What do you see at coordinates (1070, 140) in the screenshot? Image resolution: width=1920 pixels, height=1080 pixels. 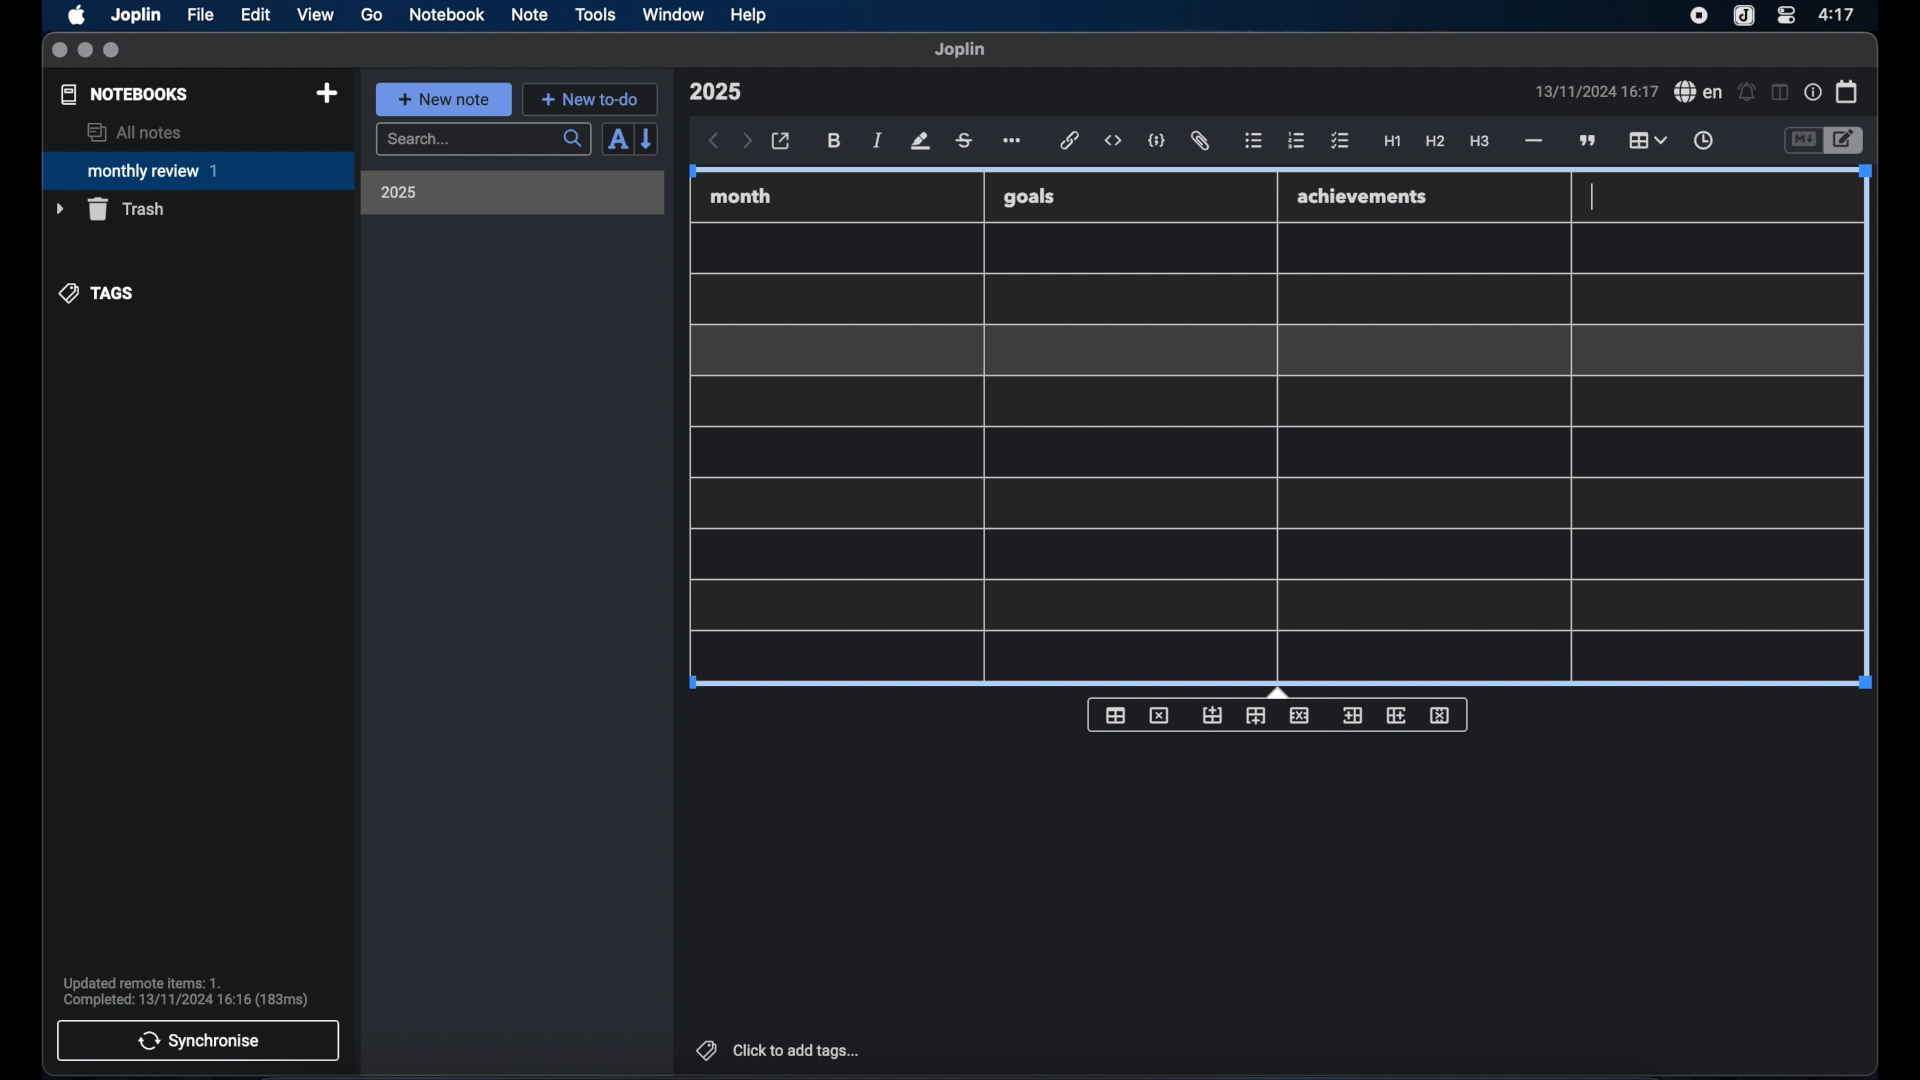 I see `hyperlink` at bounding box center [1070, 140].